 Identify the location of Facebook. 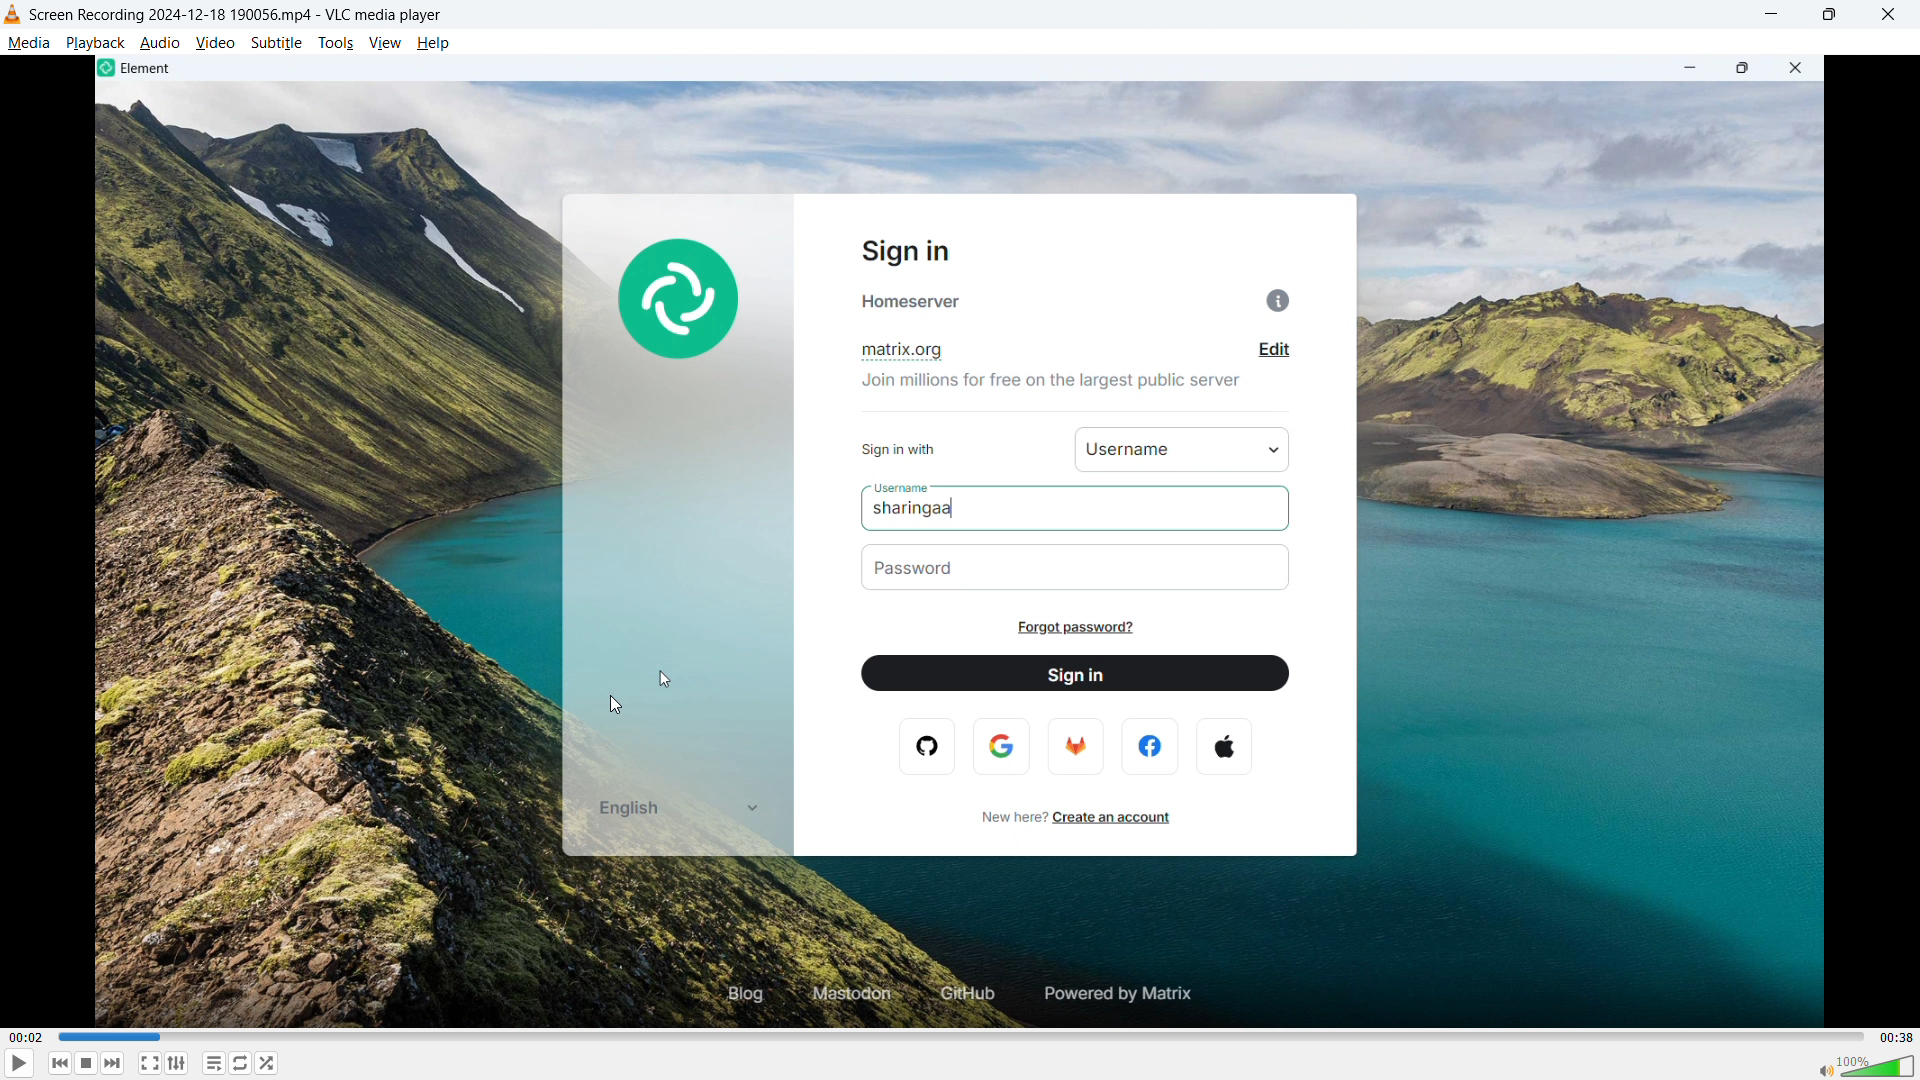
(1149, 745).